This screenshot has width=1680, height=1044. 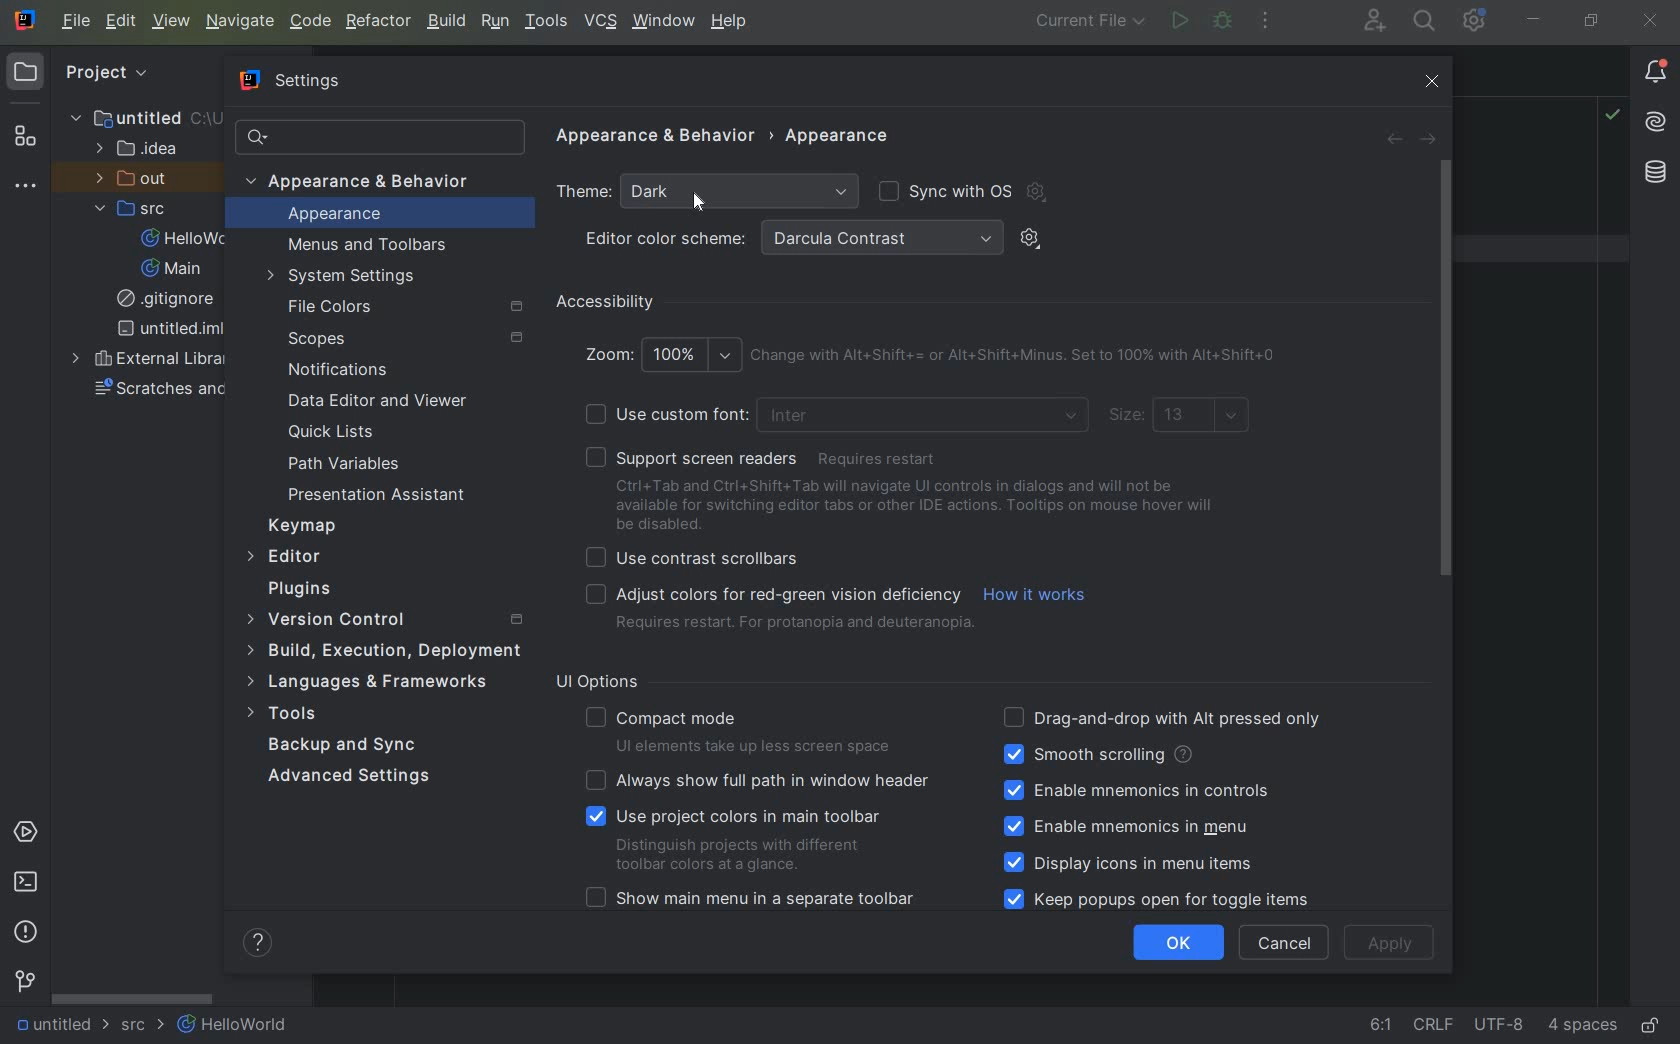 I want to click on help, so click(x=261, y=943).